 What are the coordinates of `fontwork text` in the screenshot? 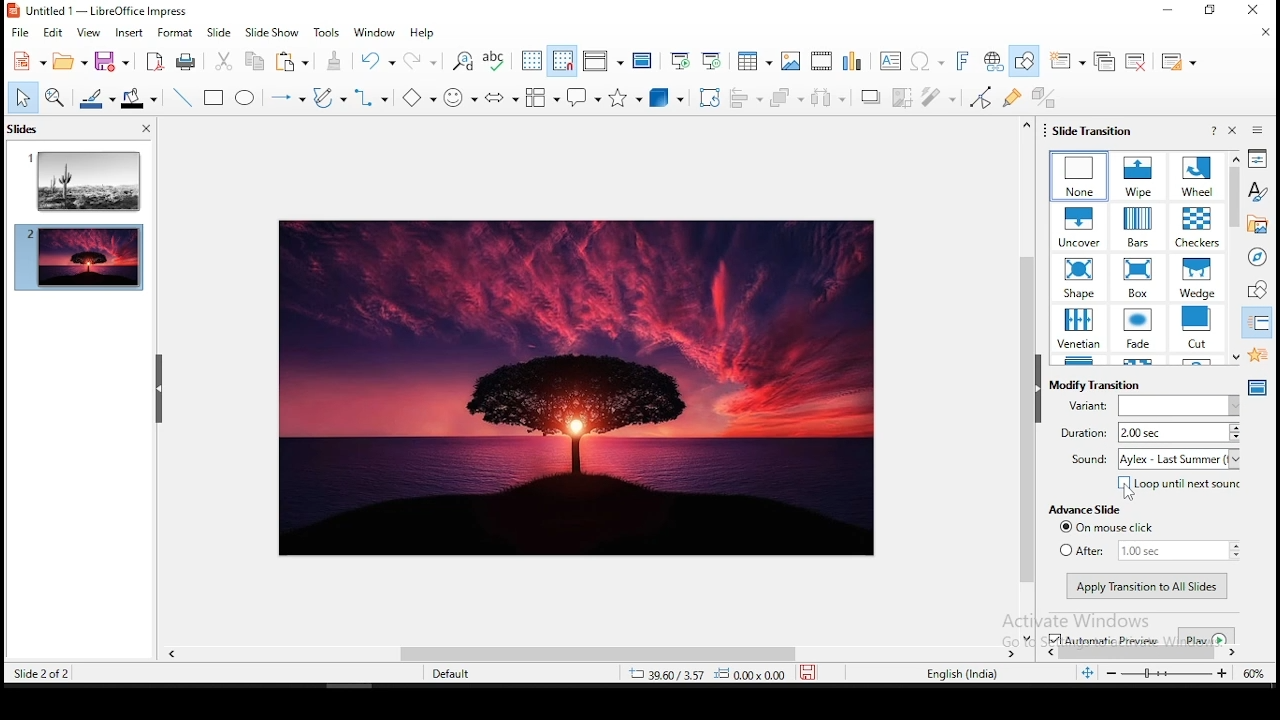 It's located at (961, 61).